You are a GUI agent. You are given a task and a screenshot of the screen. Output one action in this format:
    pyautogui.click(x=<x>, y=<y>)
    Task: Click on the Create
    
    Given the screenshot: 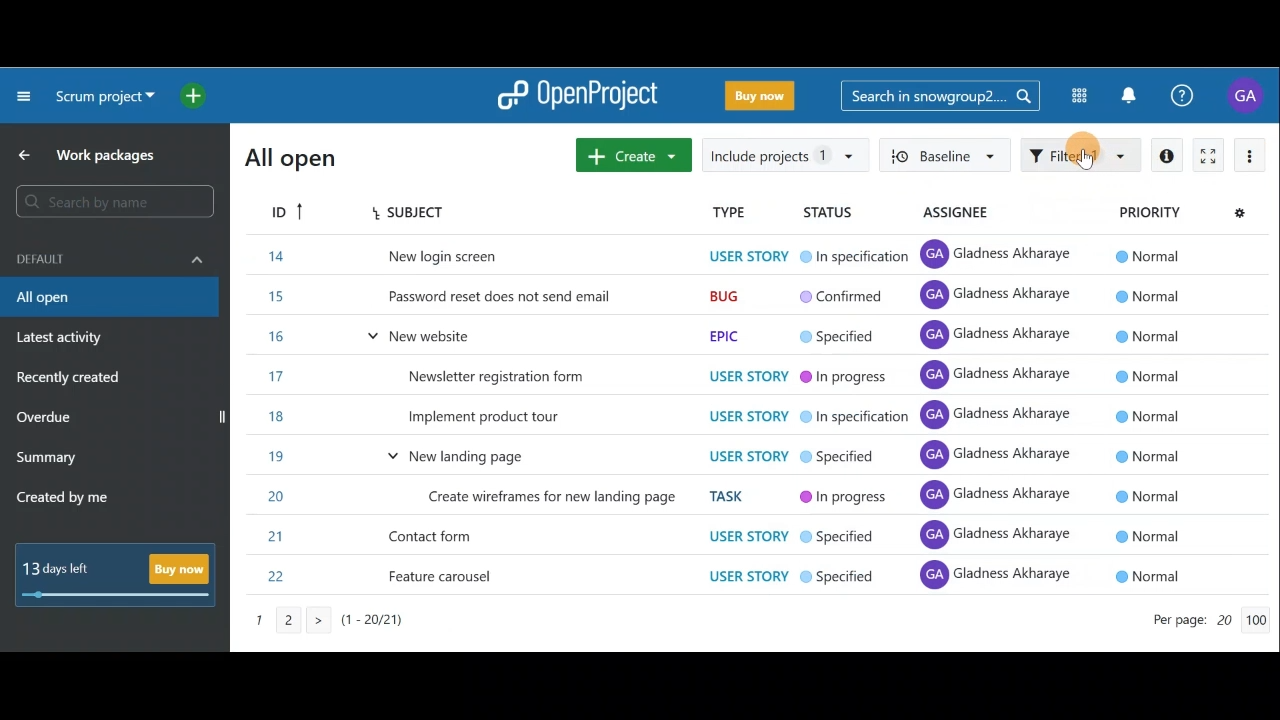 What is the action you would take?
    pyautogui.click(x=630, y=155)
    